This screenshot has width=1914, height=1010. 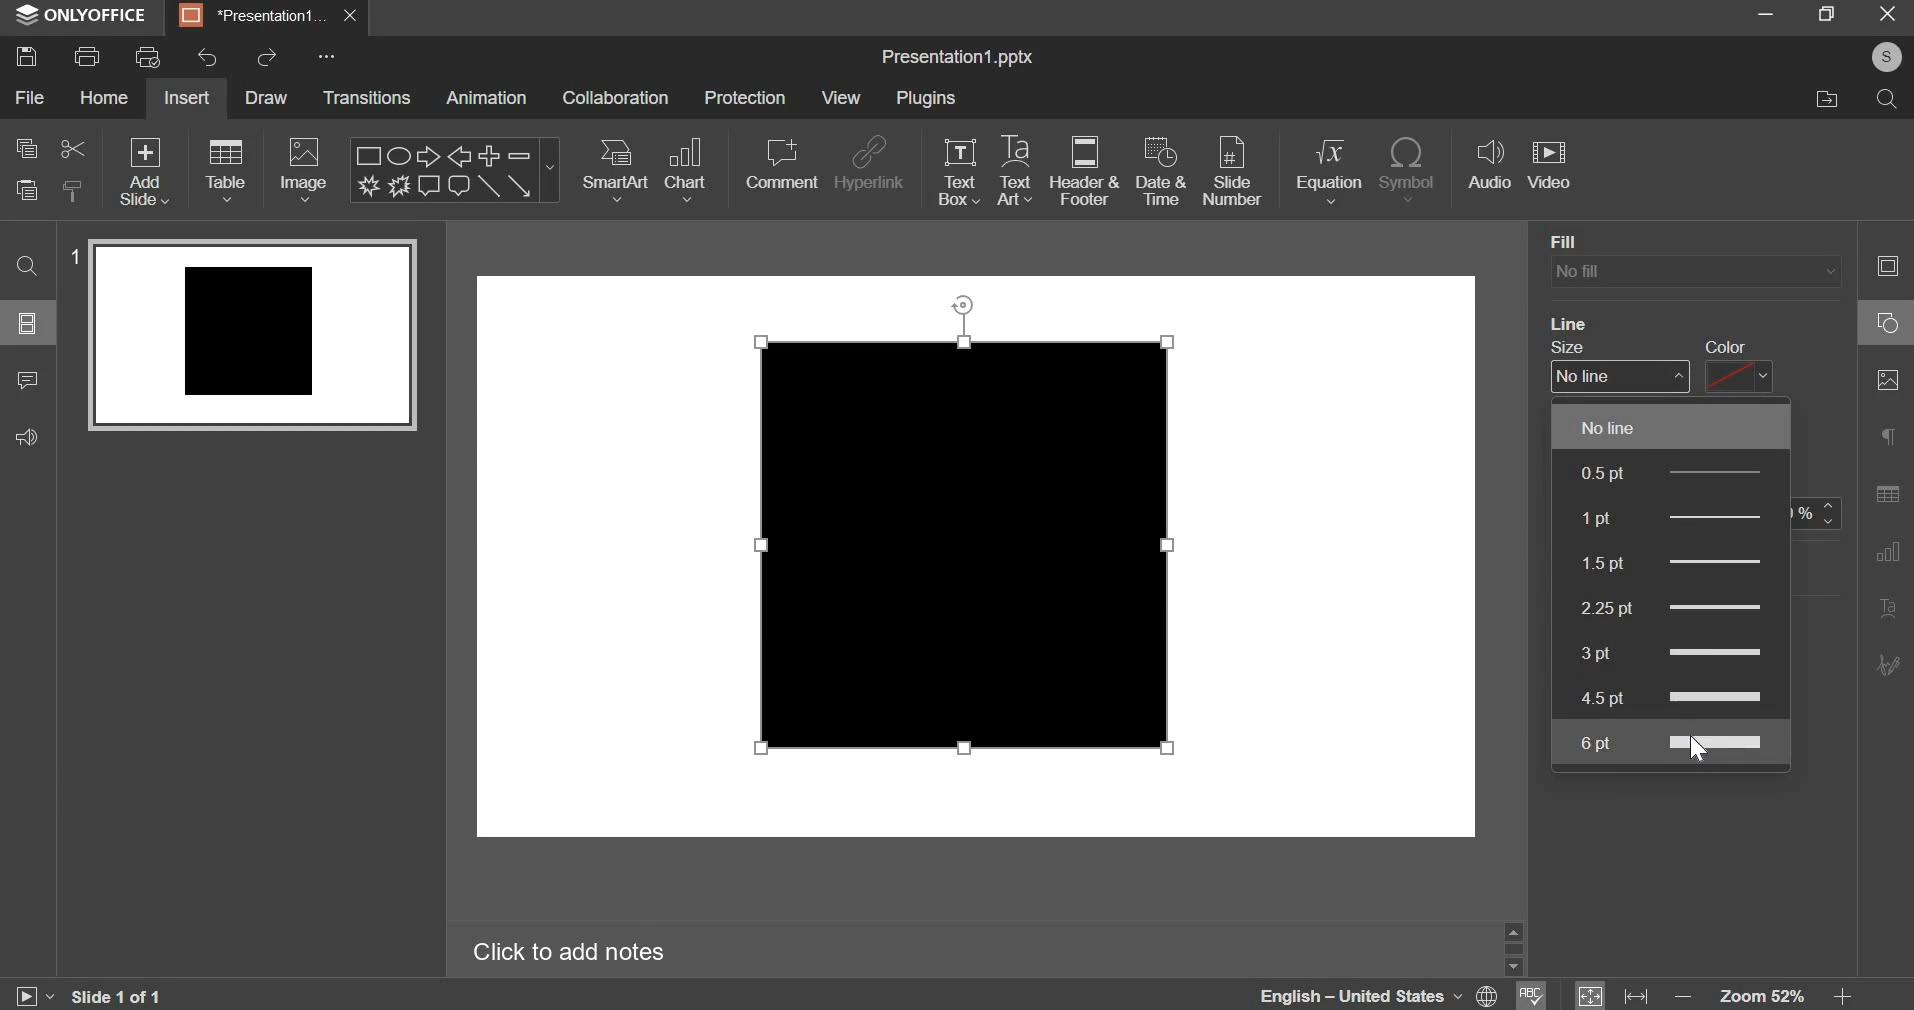 I want to click on minimize, so click(x=1765, y=14).